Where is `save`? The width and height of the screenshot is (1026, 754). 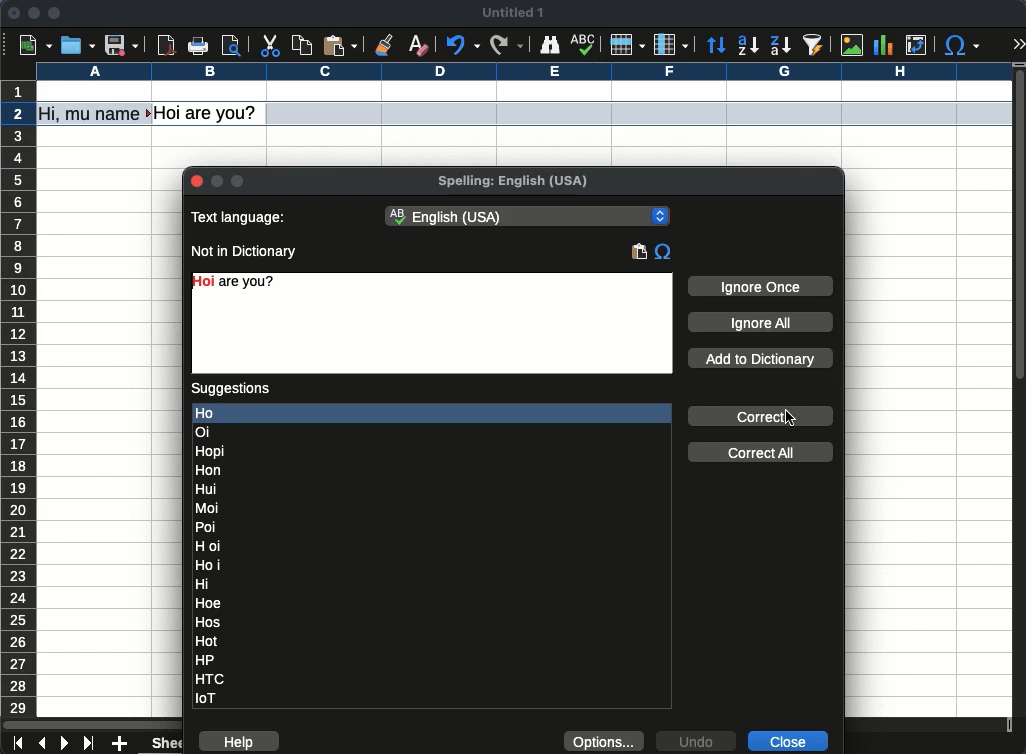
save is located at coordinates (122, 45).